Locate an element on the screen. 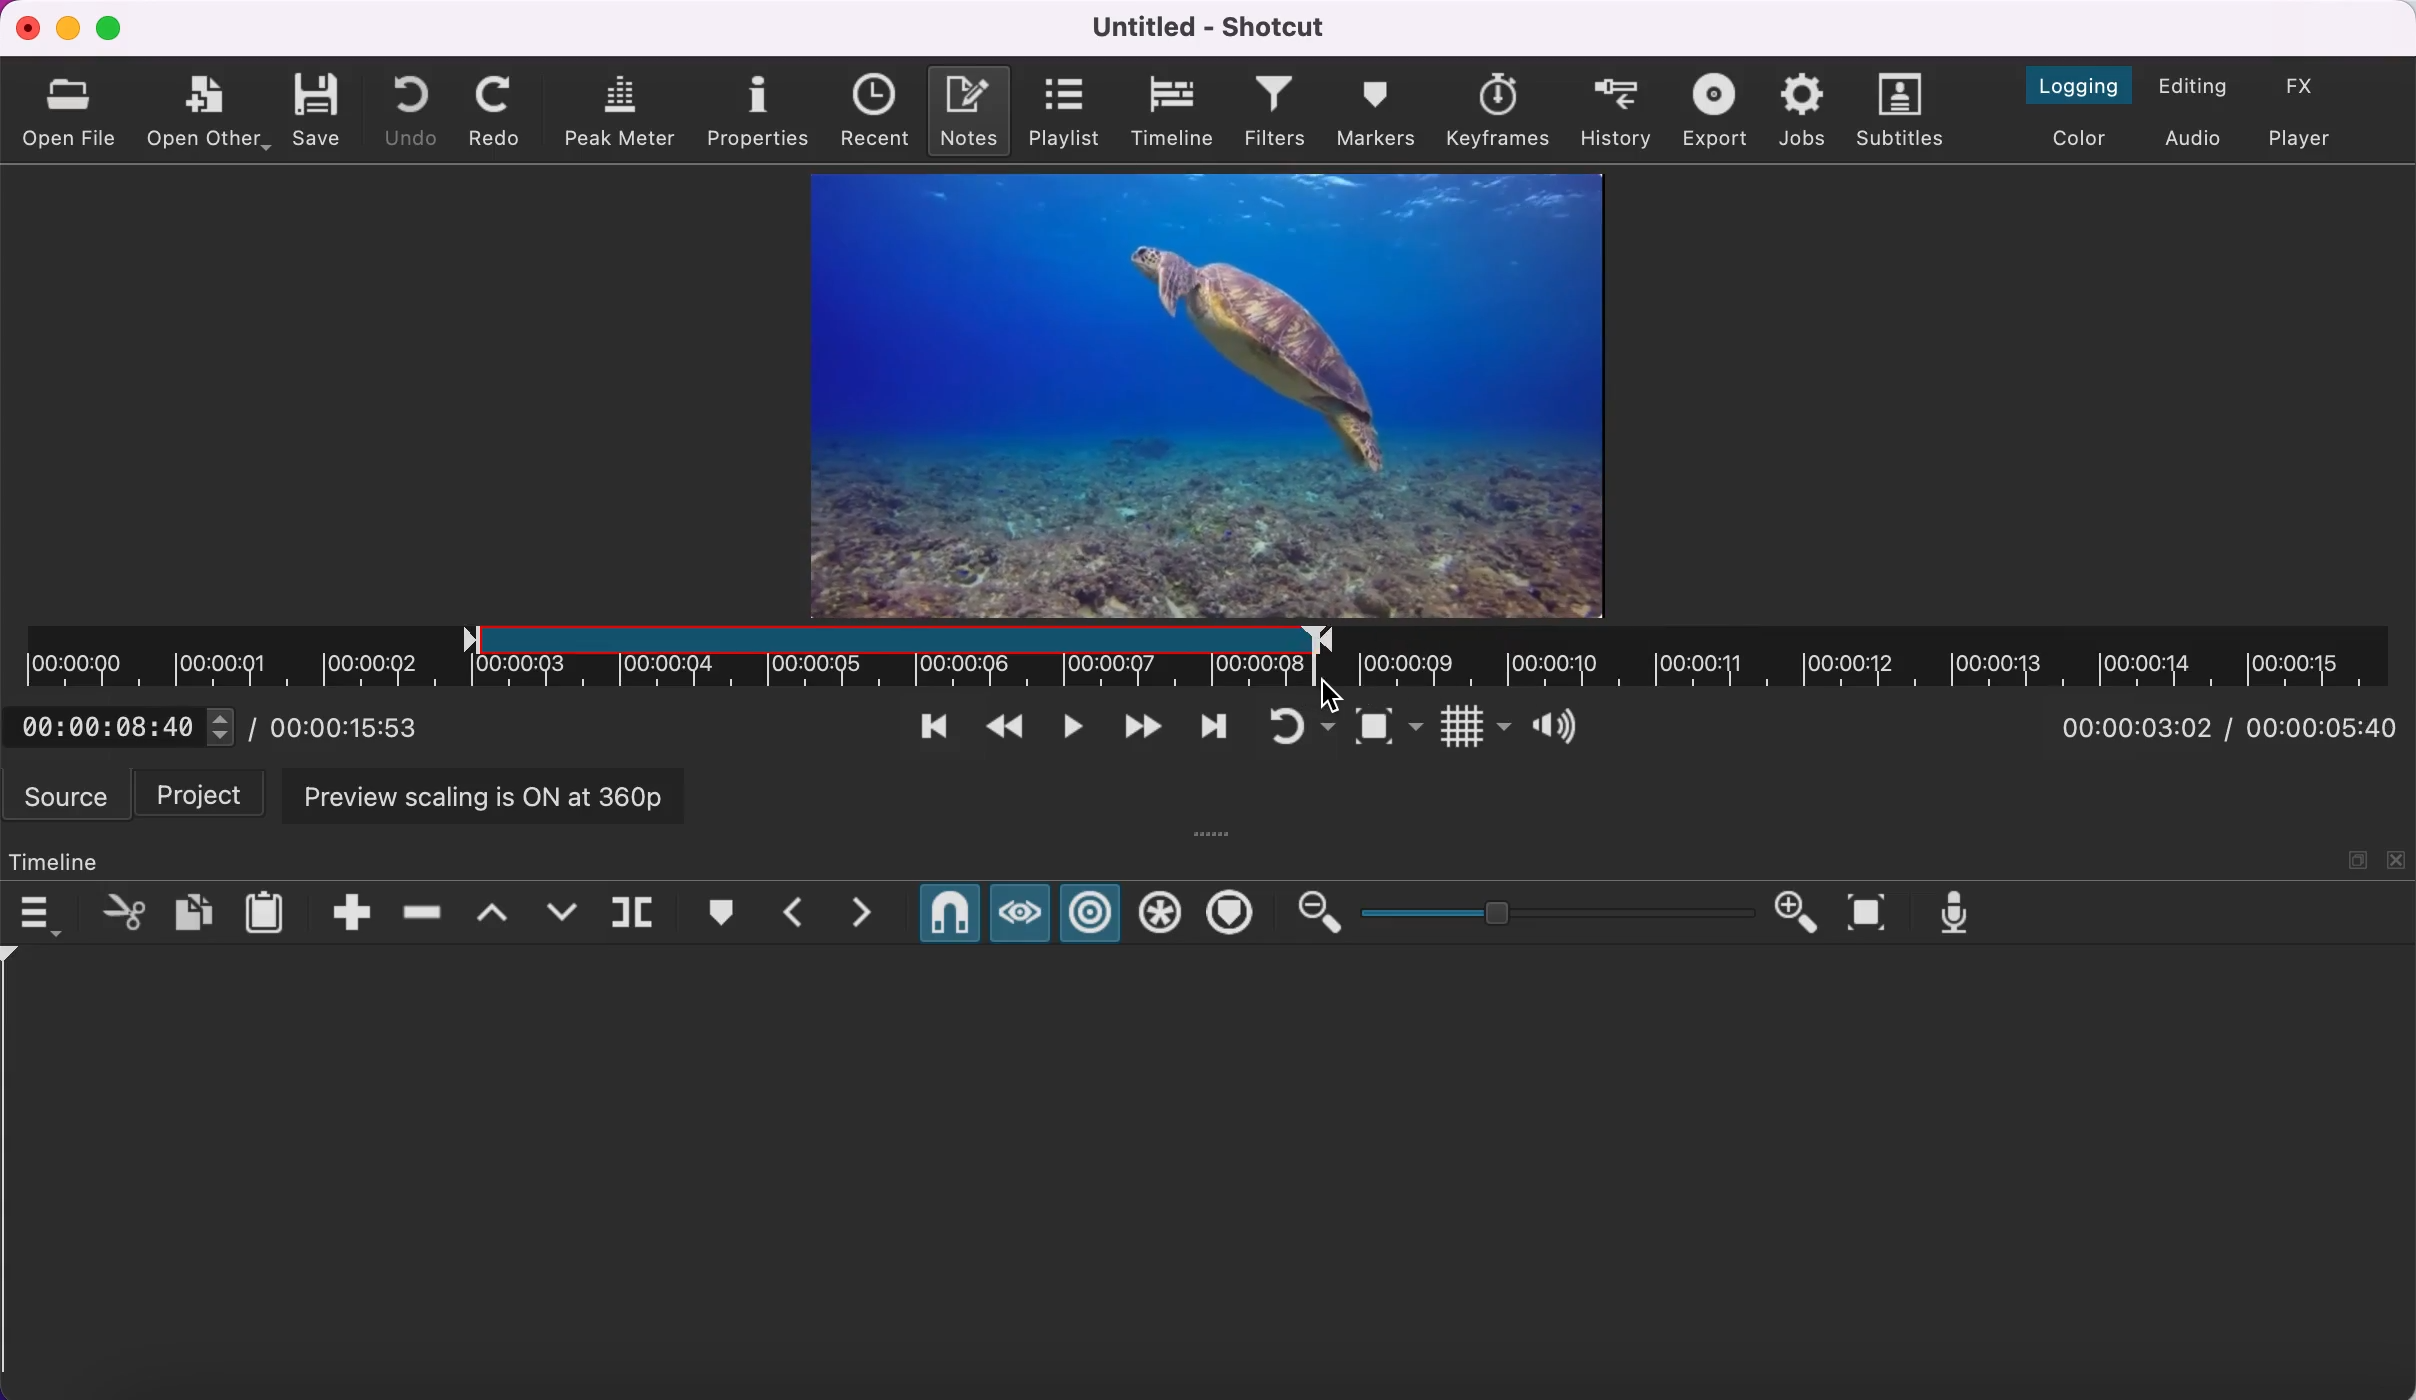 The image size is (2416, 1400). project is located at coordinates (202, 795).